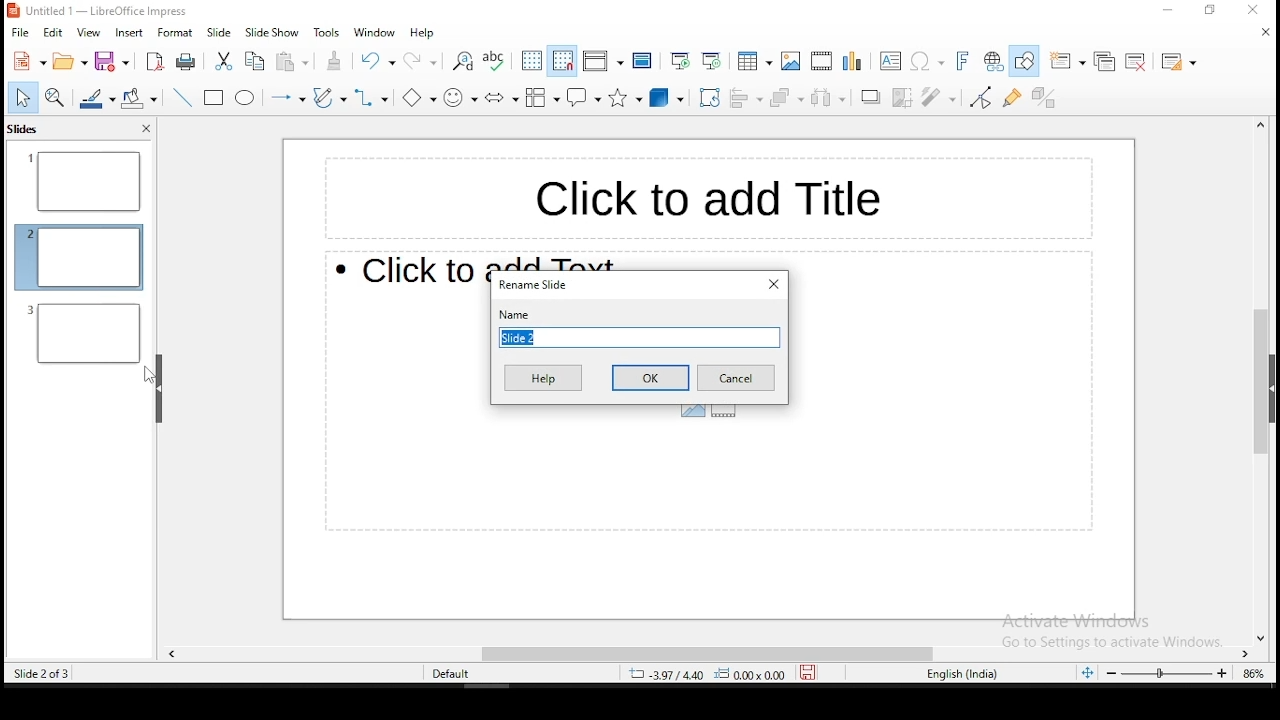 The image size is (1280, 720). What do you see at coordinates (736, 377) in the screenshot?
I see `cancel` at bounding box center [736, 377].